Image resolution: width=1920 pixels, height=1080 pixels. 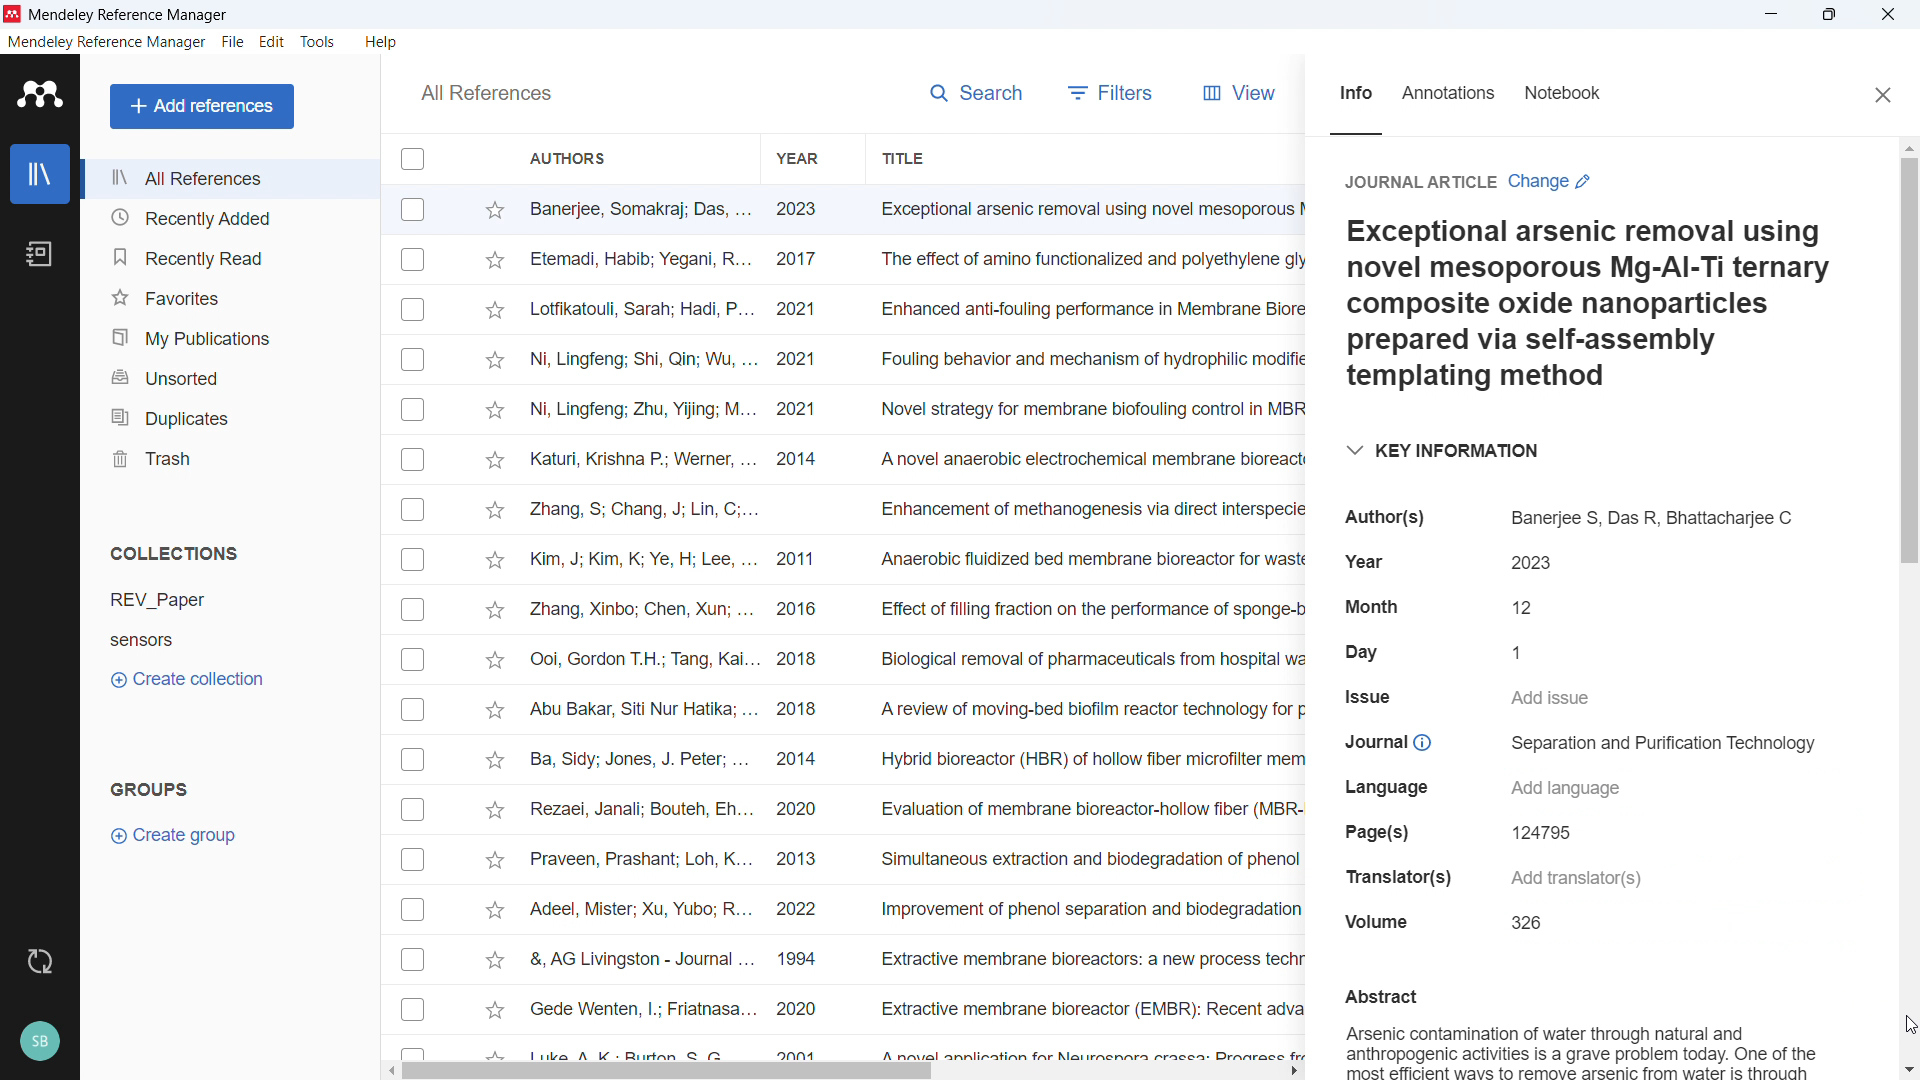 What do you see at coordinates (802, 1052) in the screenshot?
I see `2001` at bounding box center [802, 1052].